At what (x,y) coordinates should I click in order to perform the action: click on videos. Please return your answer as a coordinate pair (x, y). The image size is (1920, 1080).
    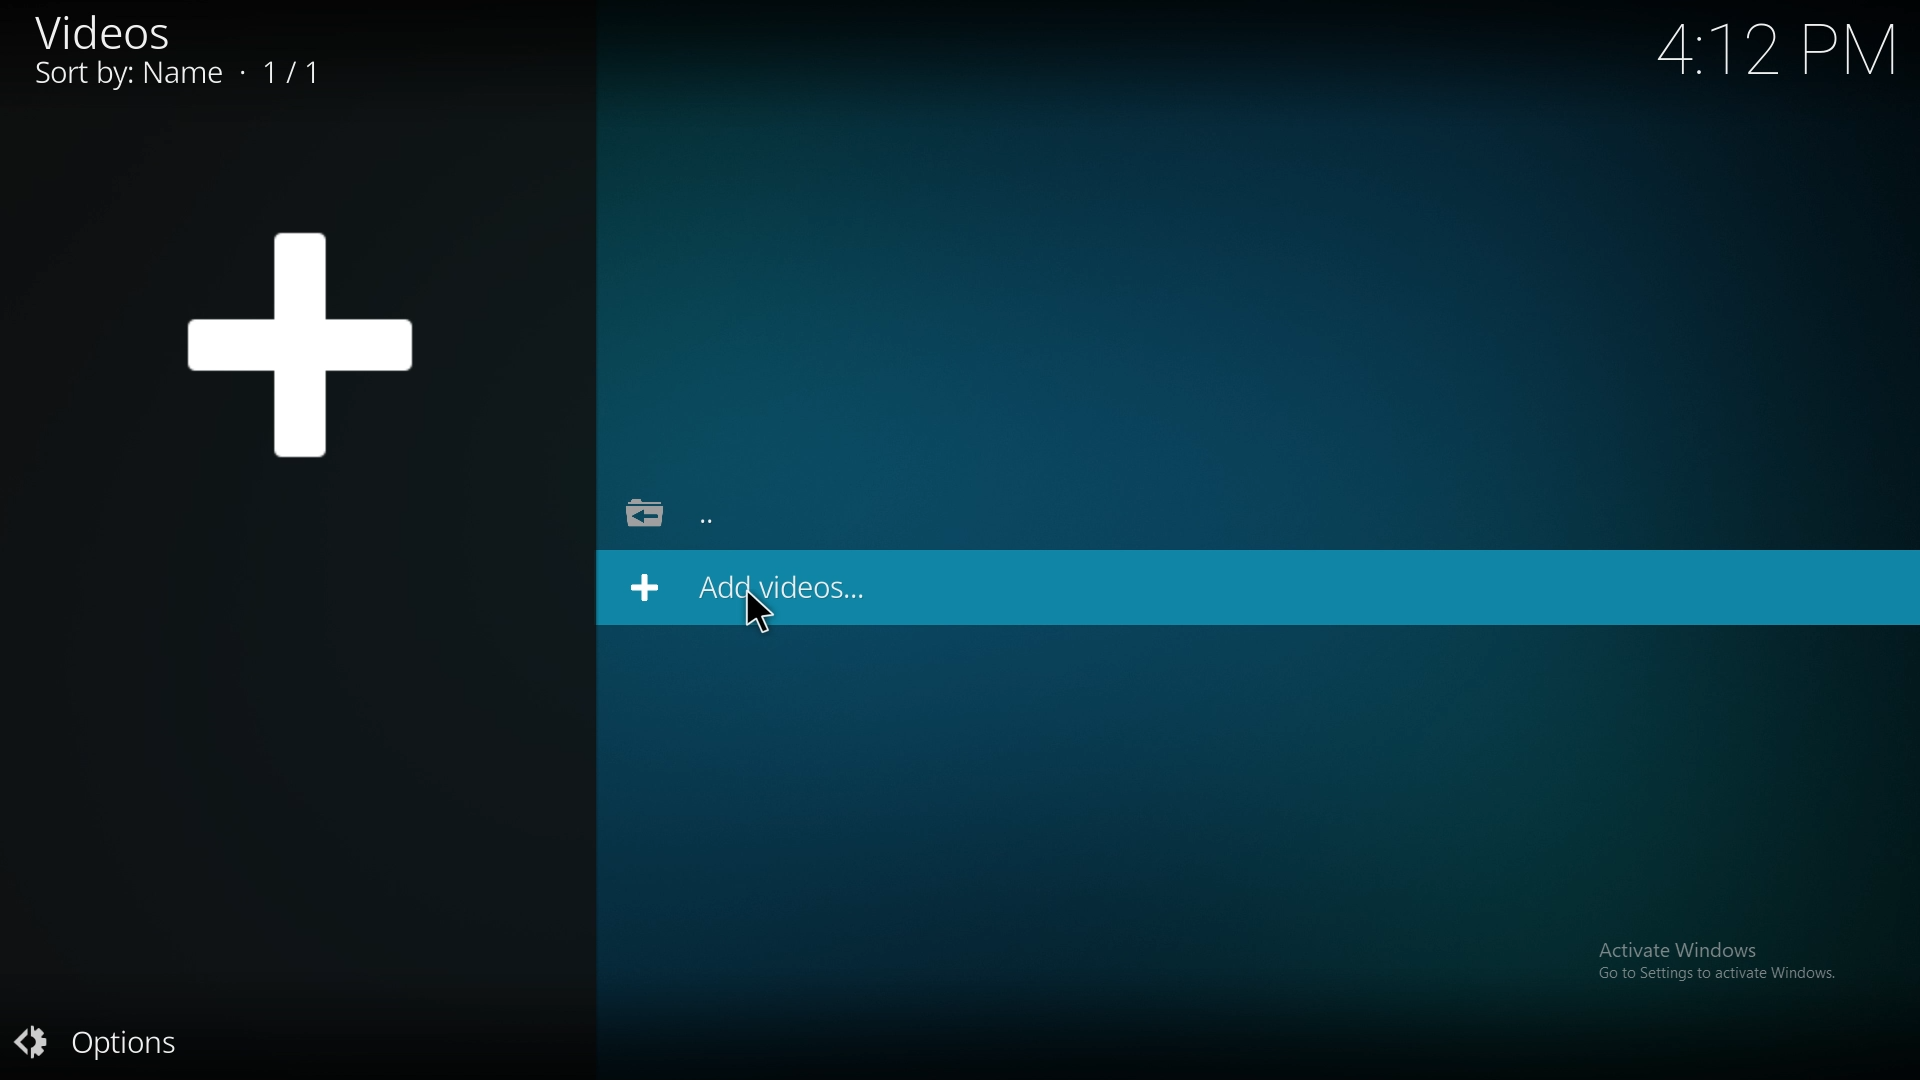
    Looking at the image, I should click on (190, 56).